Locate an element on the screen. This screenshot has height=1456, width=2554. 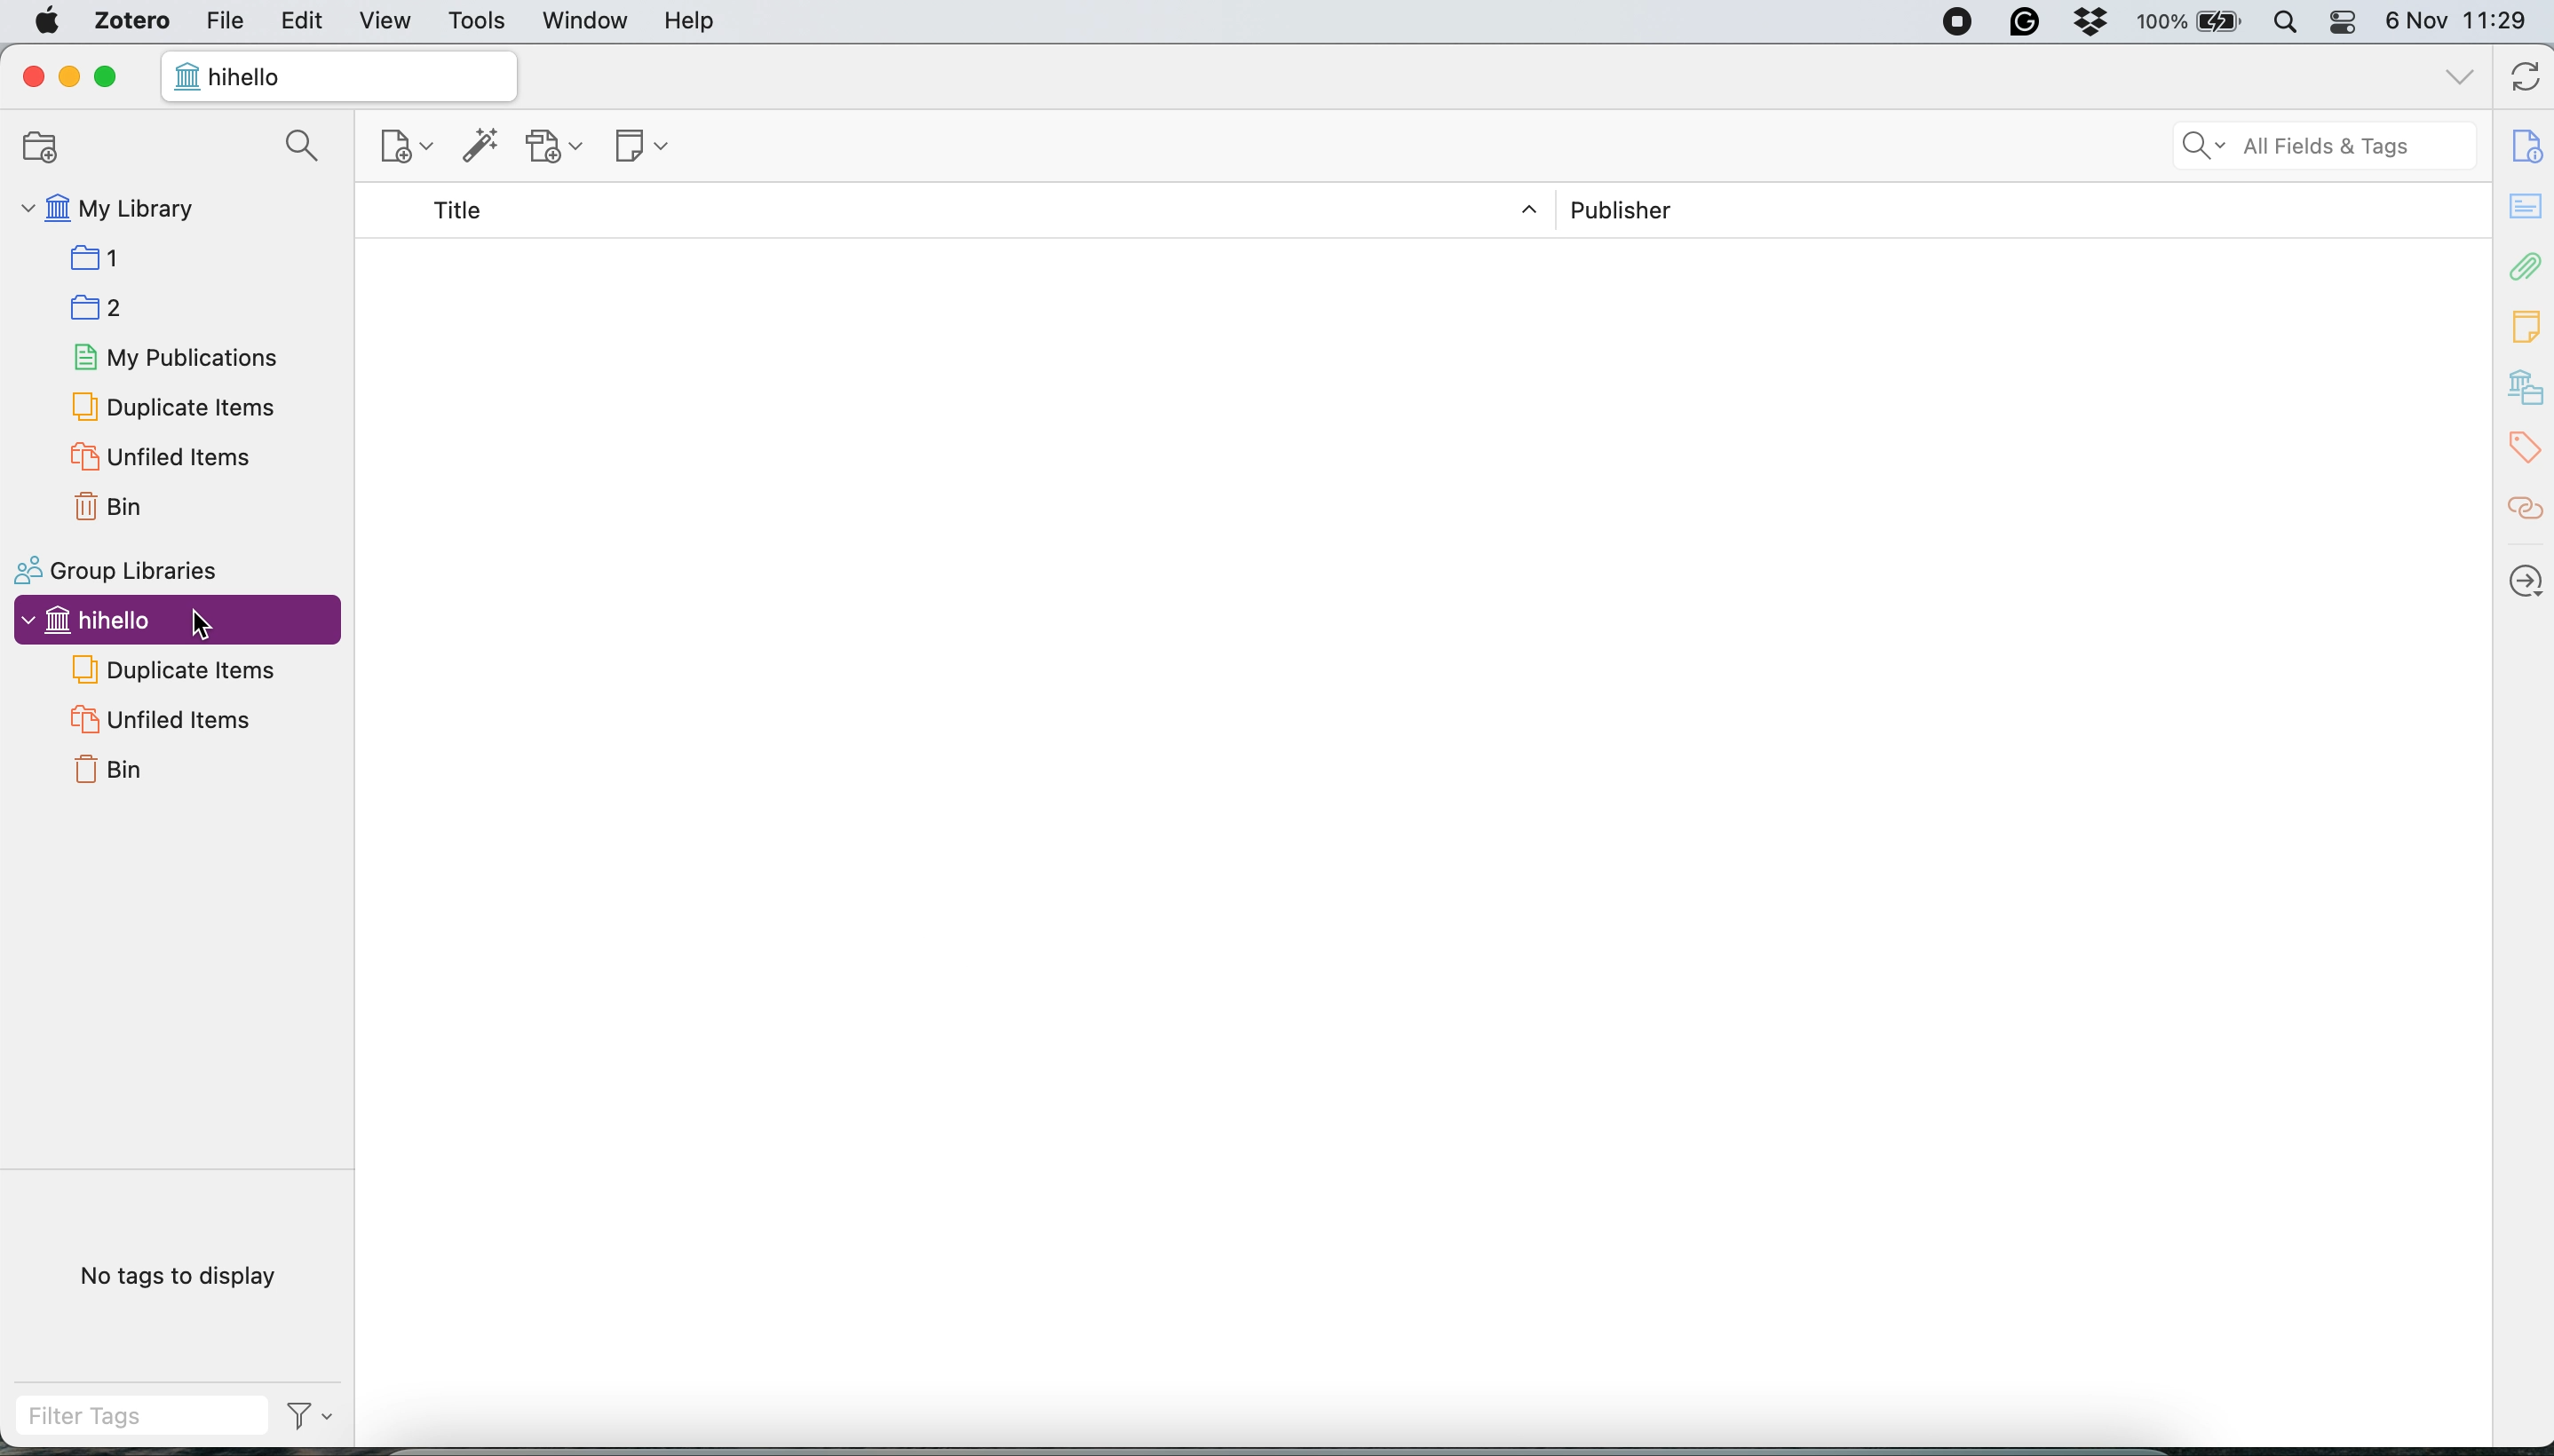
dropbox is located at coordinates (2084, 24).